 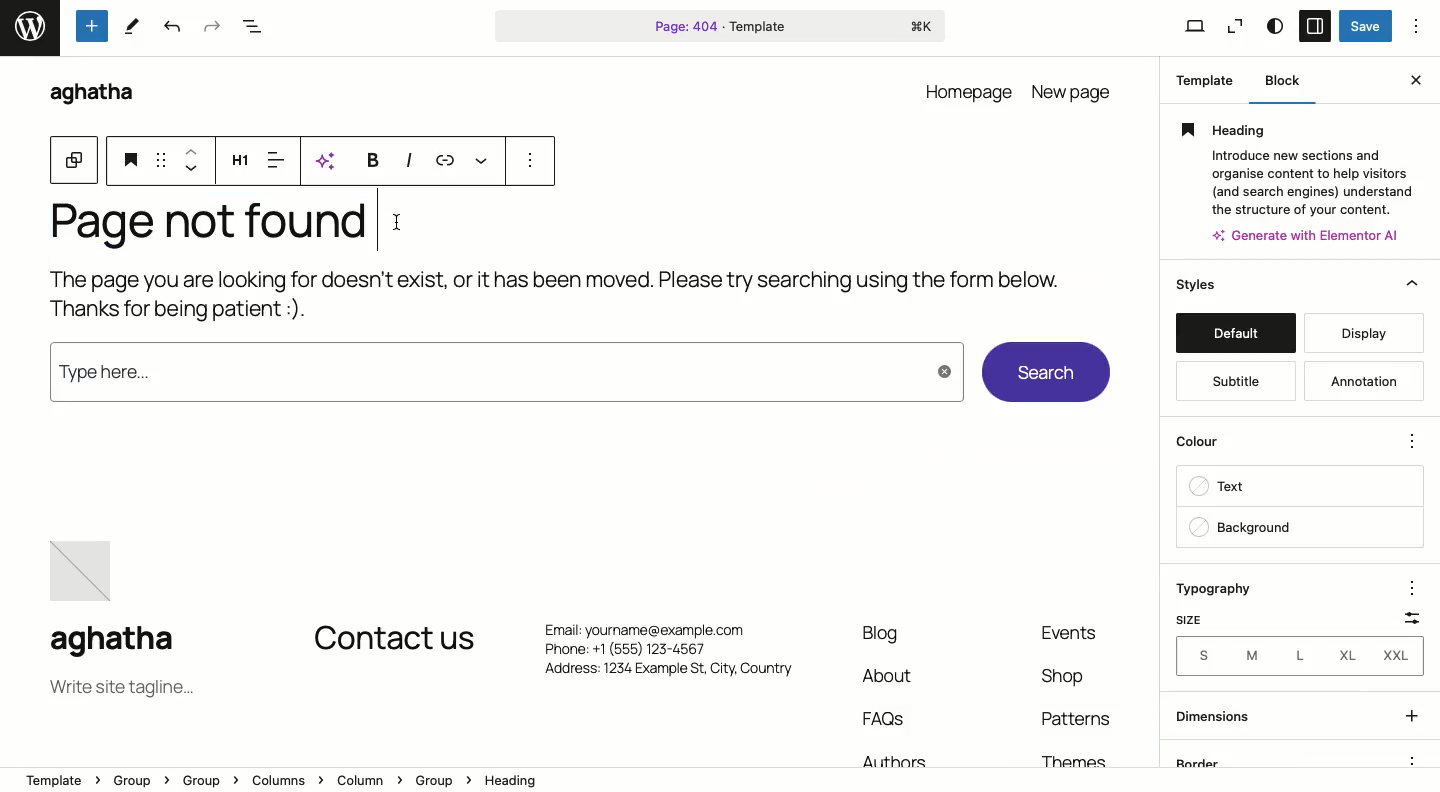 What do you see at coordinates (1202, 656) in the screenshot?
I see `Sizes` at bounding box center [1202, 656].